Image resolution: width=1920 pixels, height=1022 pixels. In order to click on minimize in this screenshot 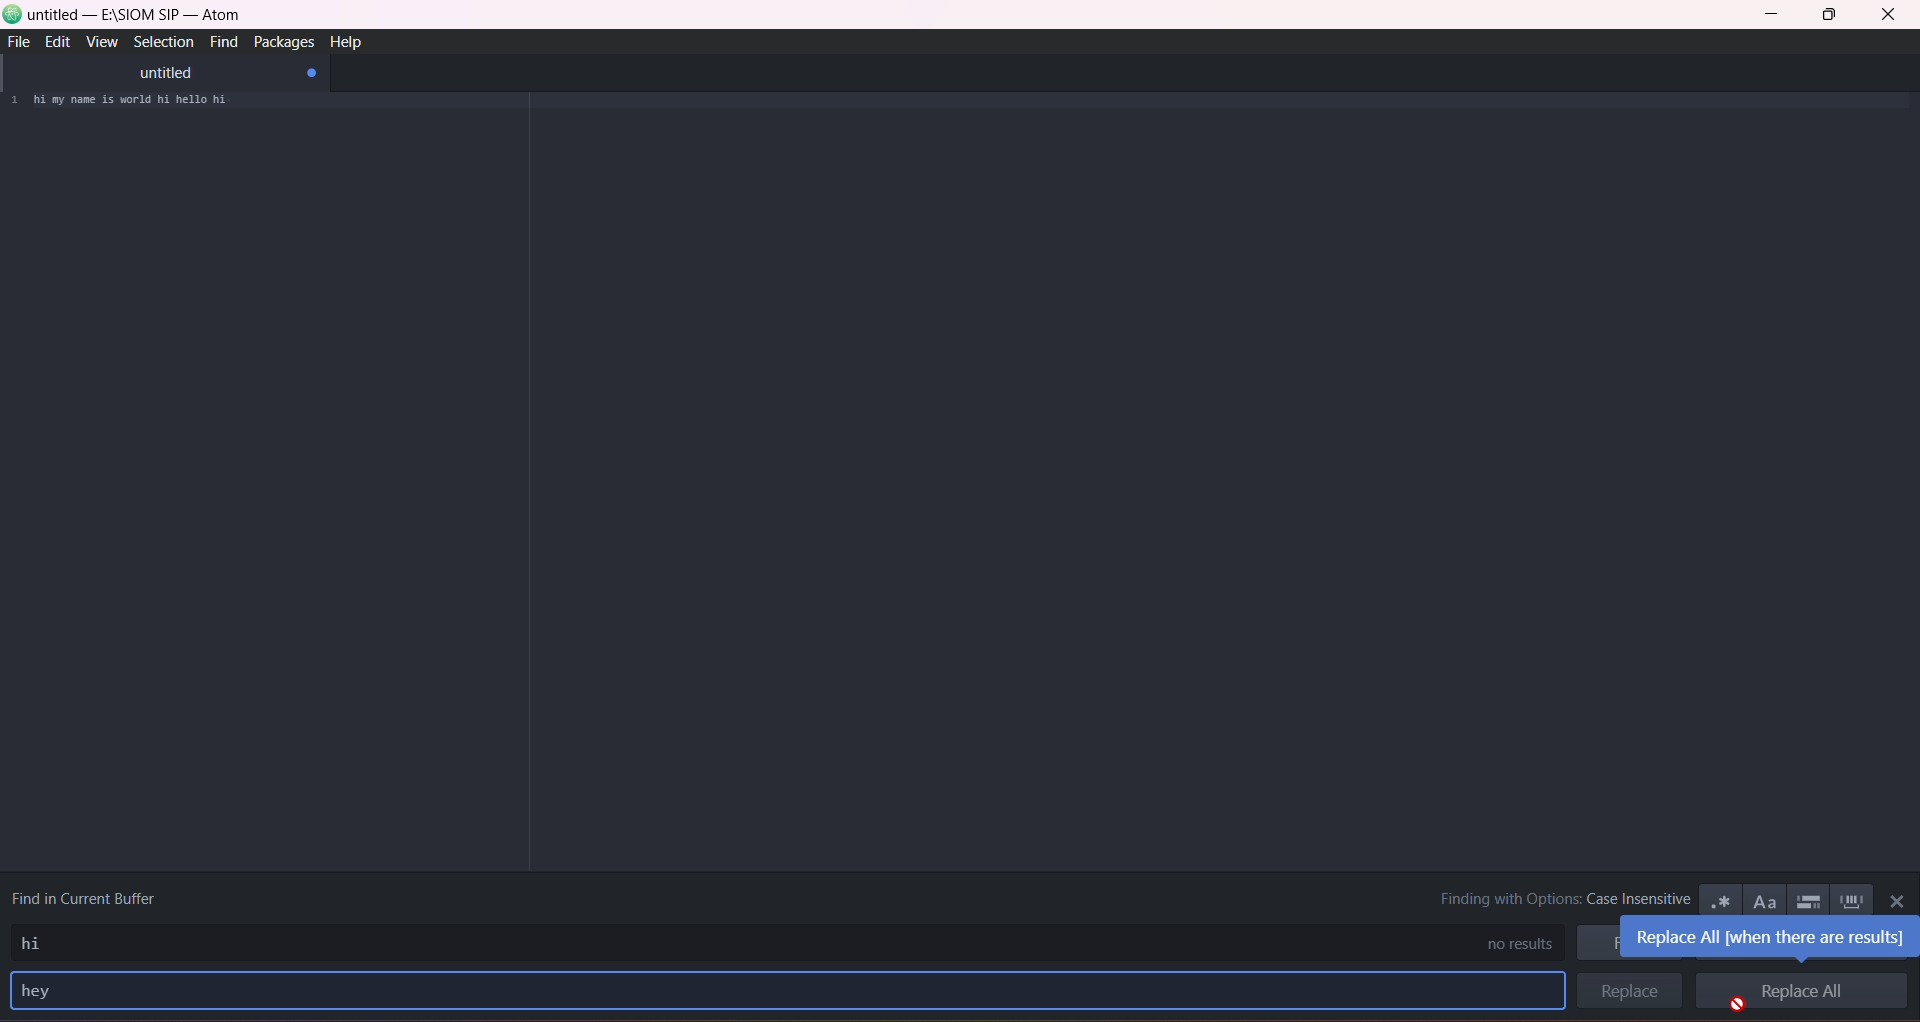, I will do `click(1777, 16)`.